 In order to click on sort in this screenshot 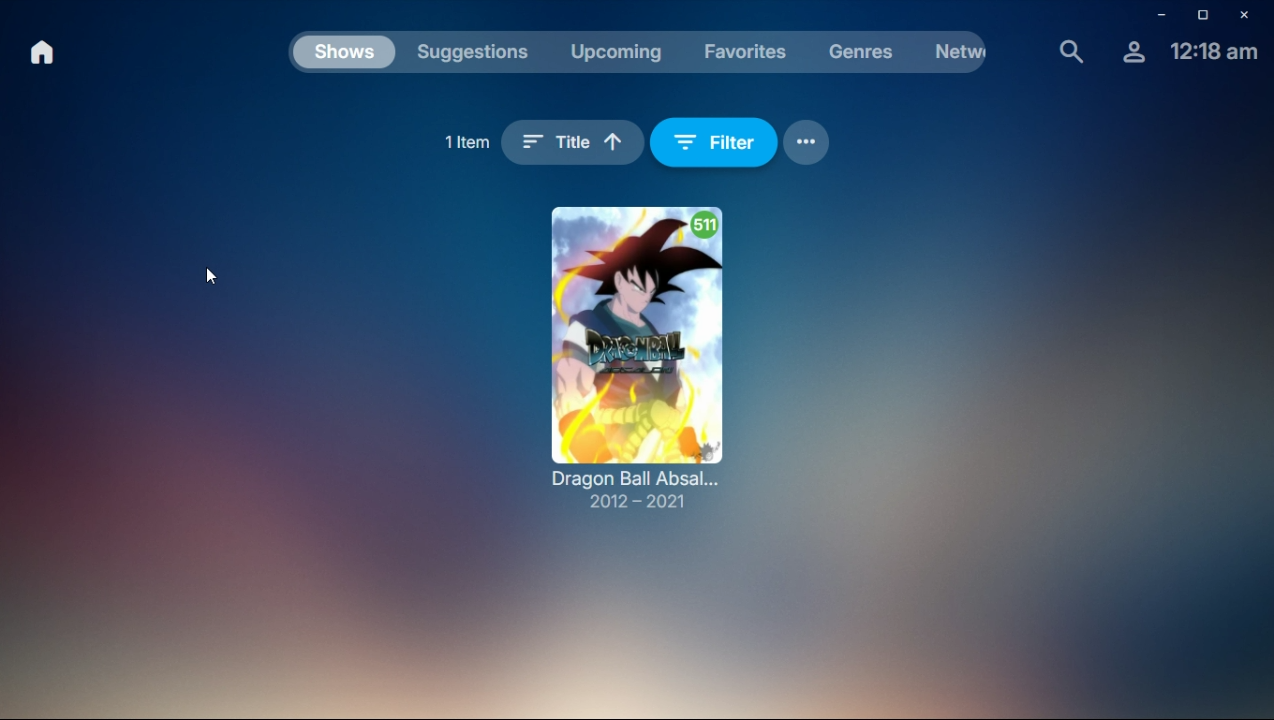, I will do `click(577, 143)`.